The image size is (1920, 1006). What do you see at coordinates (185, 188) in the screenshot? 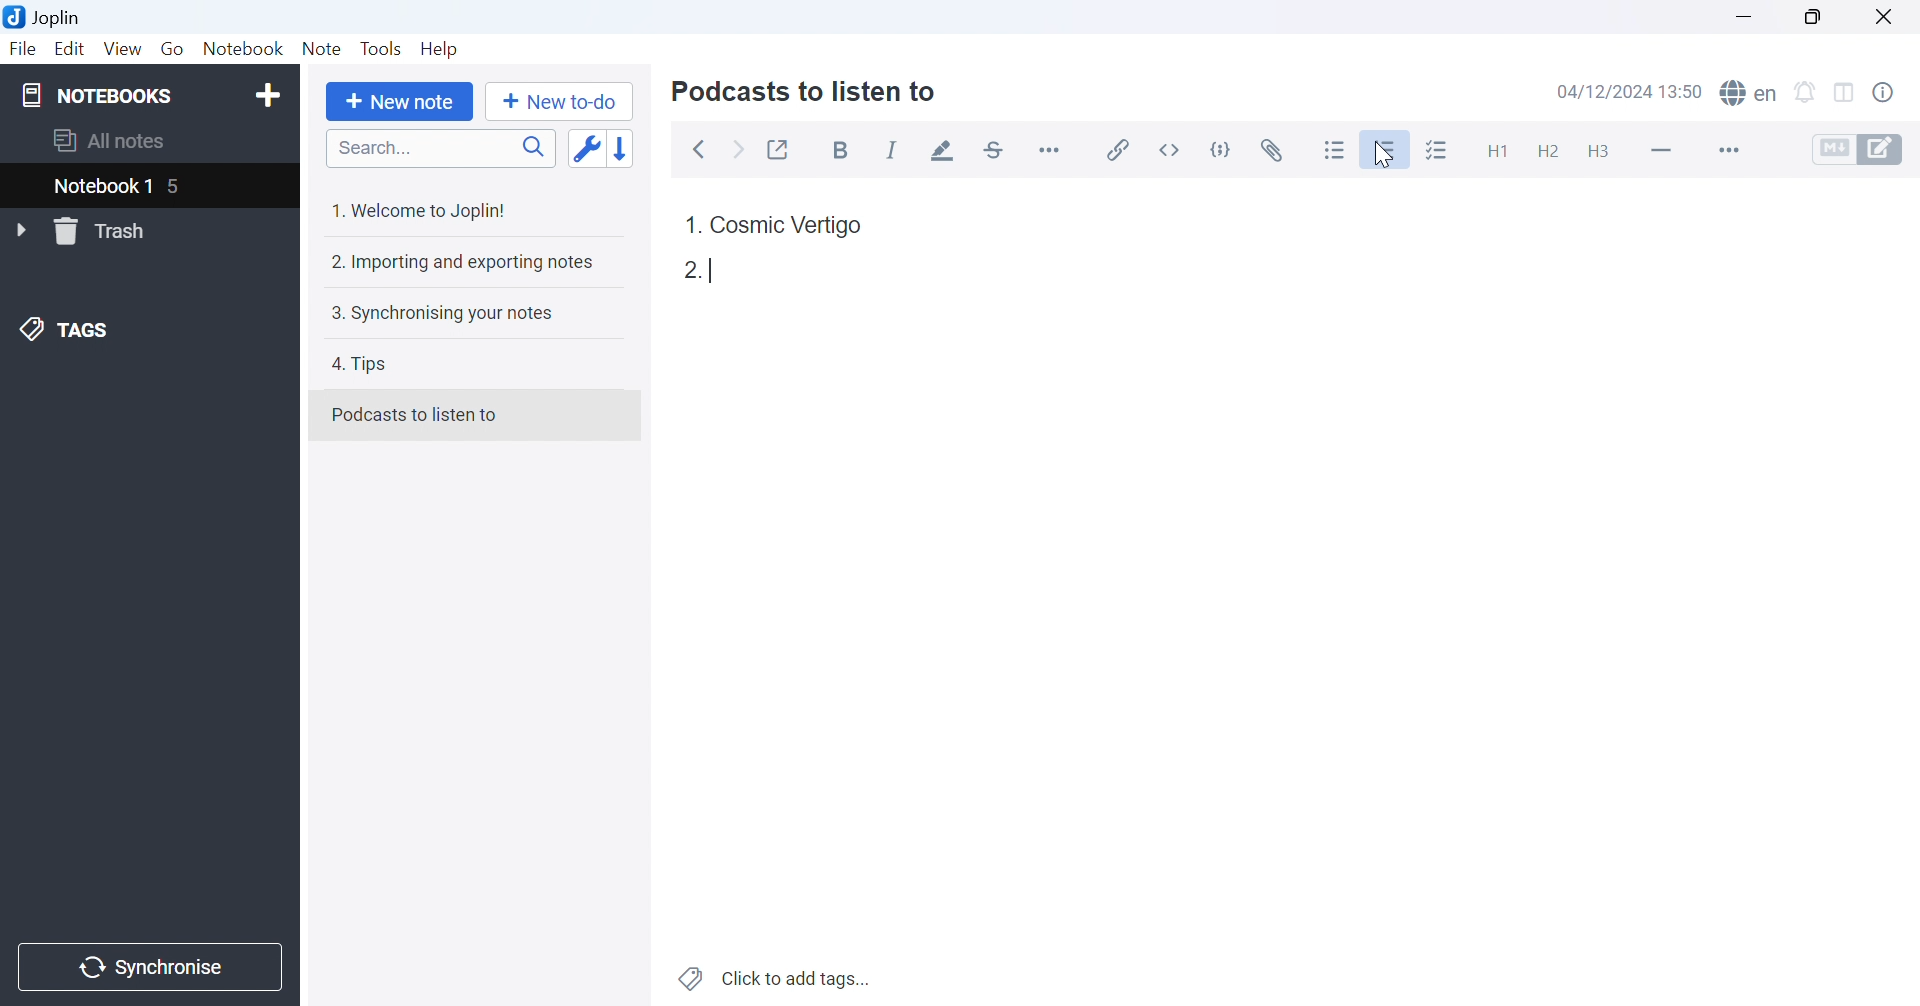
I see `5` at bounding box center [185, 188].